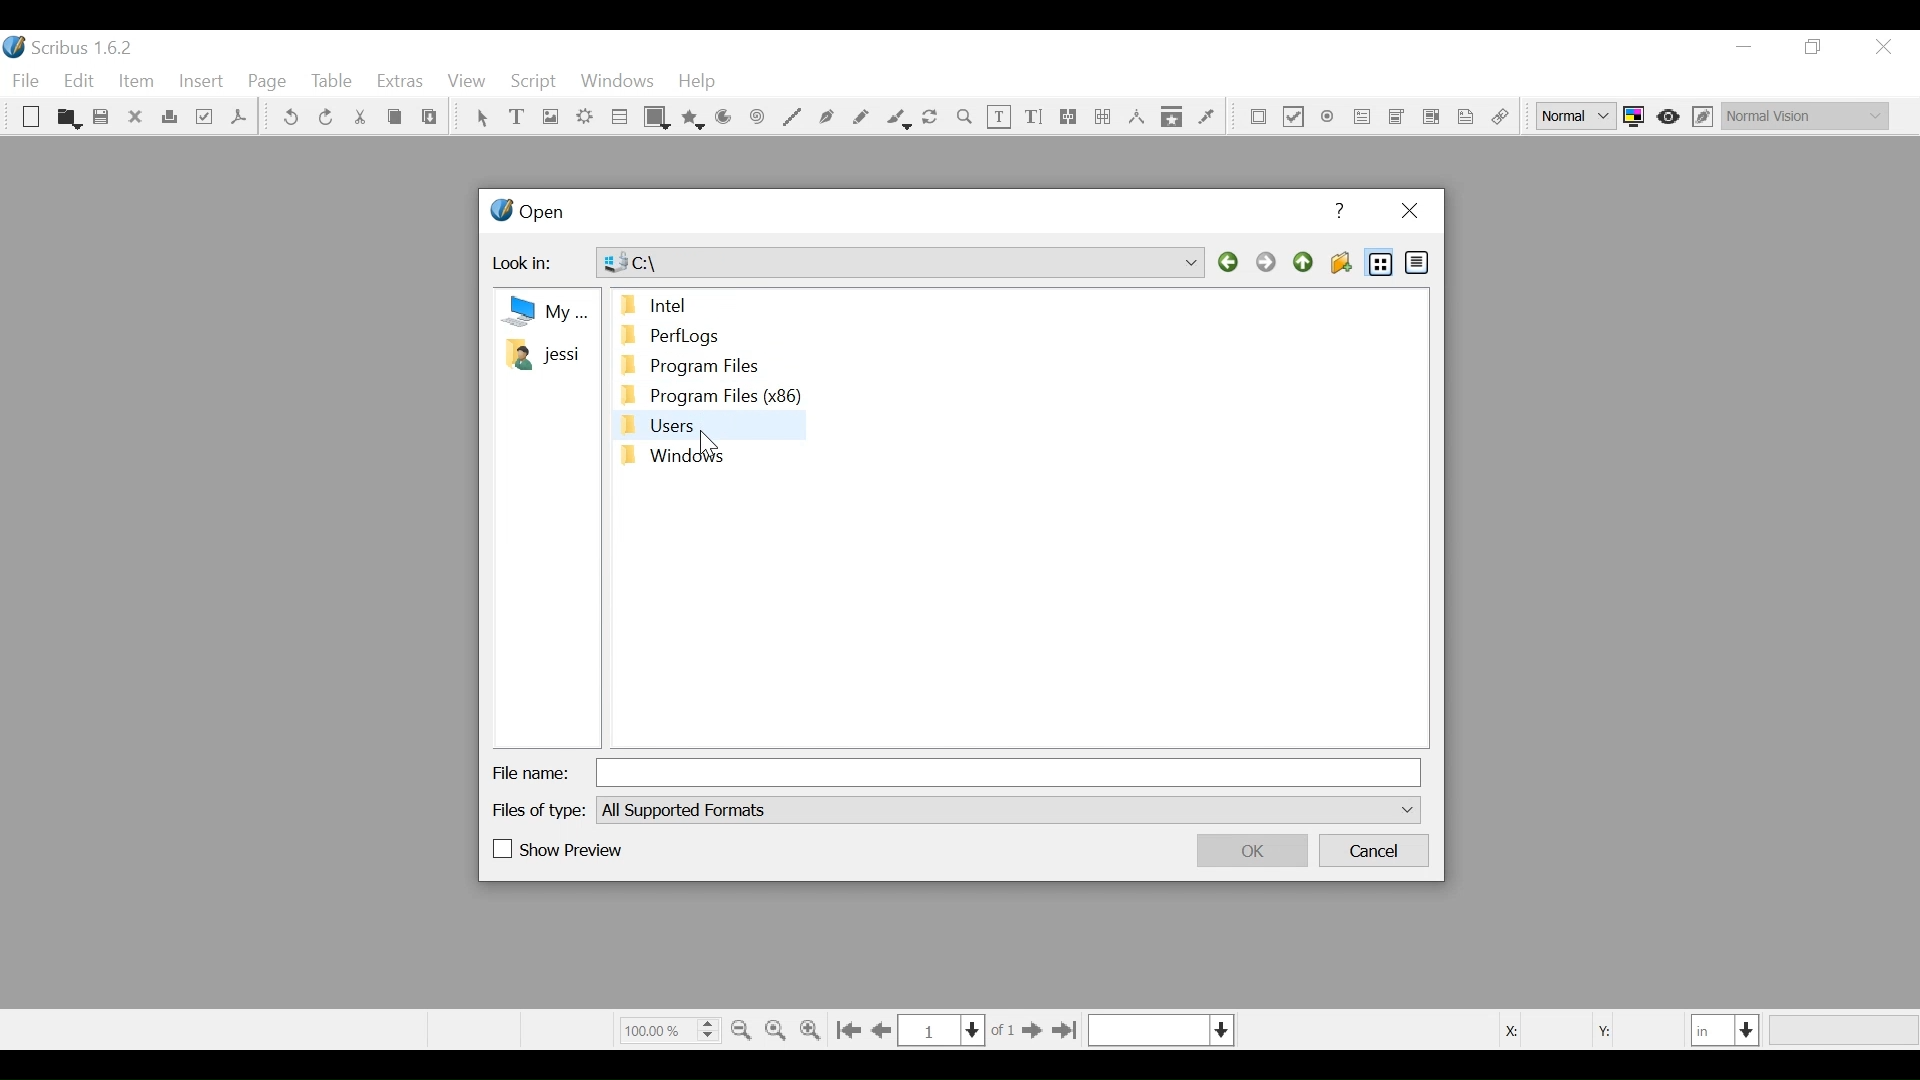  Describe the element at coordinates (1744, 47) in the screenshot. I see `minimize` at that location.